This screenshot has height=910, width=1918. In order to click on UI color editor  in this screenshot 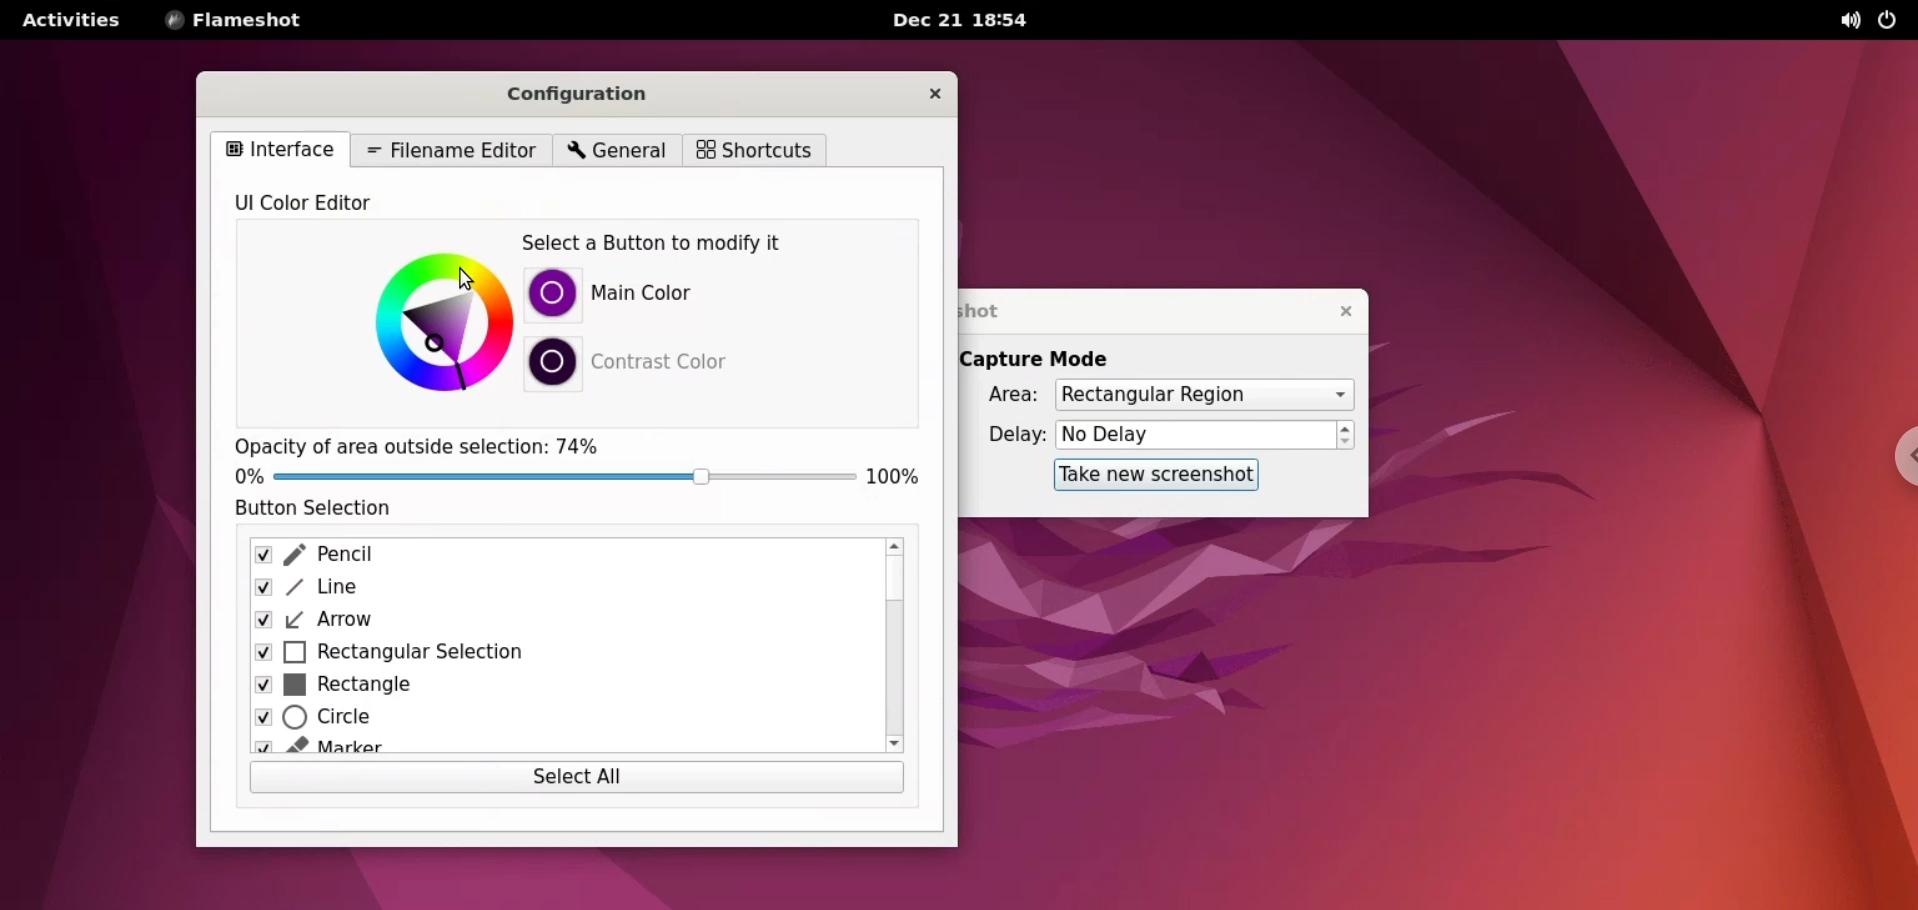, I will do `click(314, 203)`.